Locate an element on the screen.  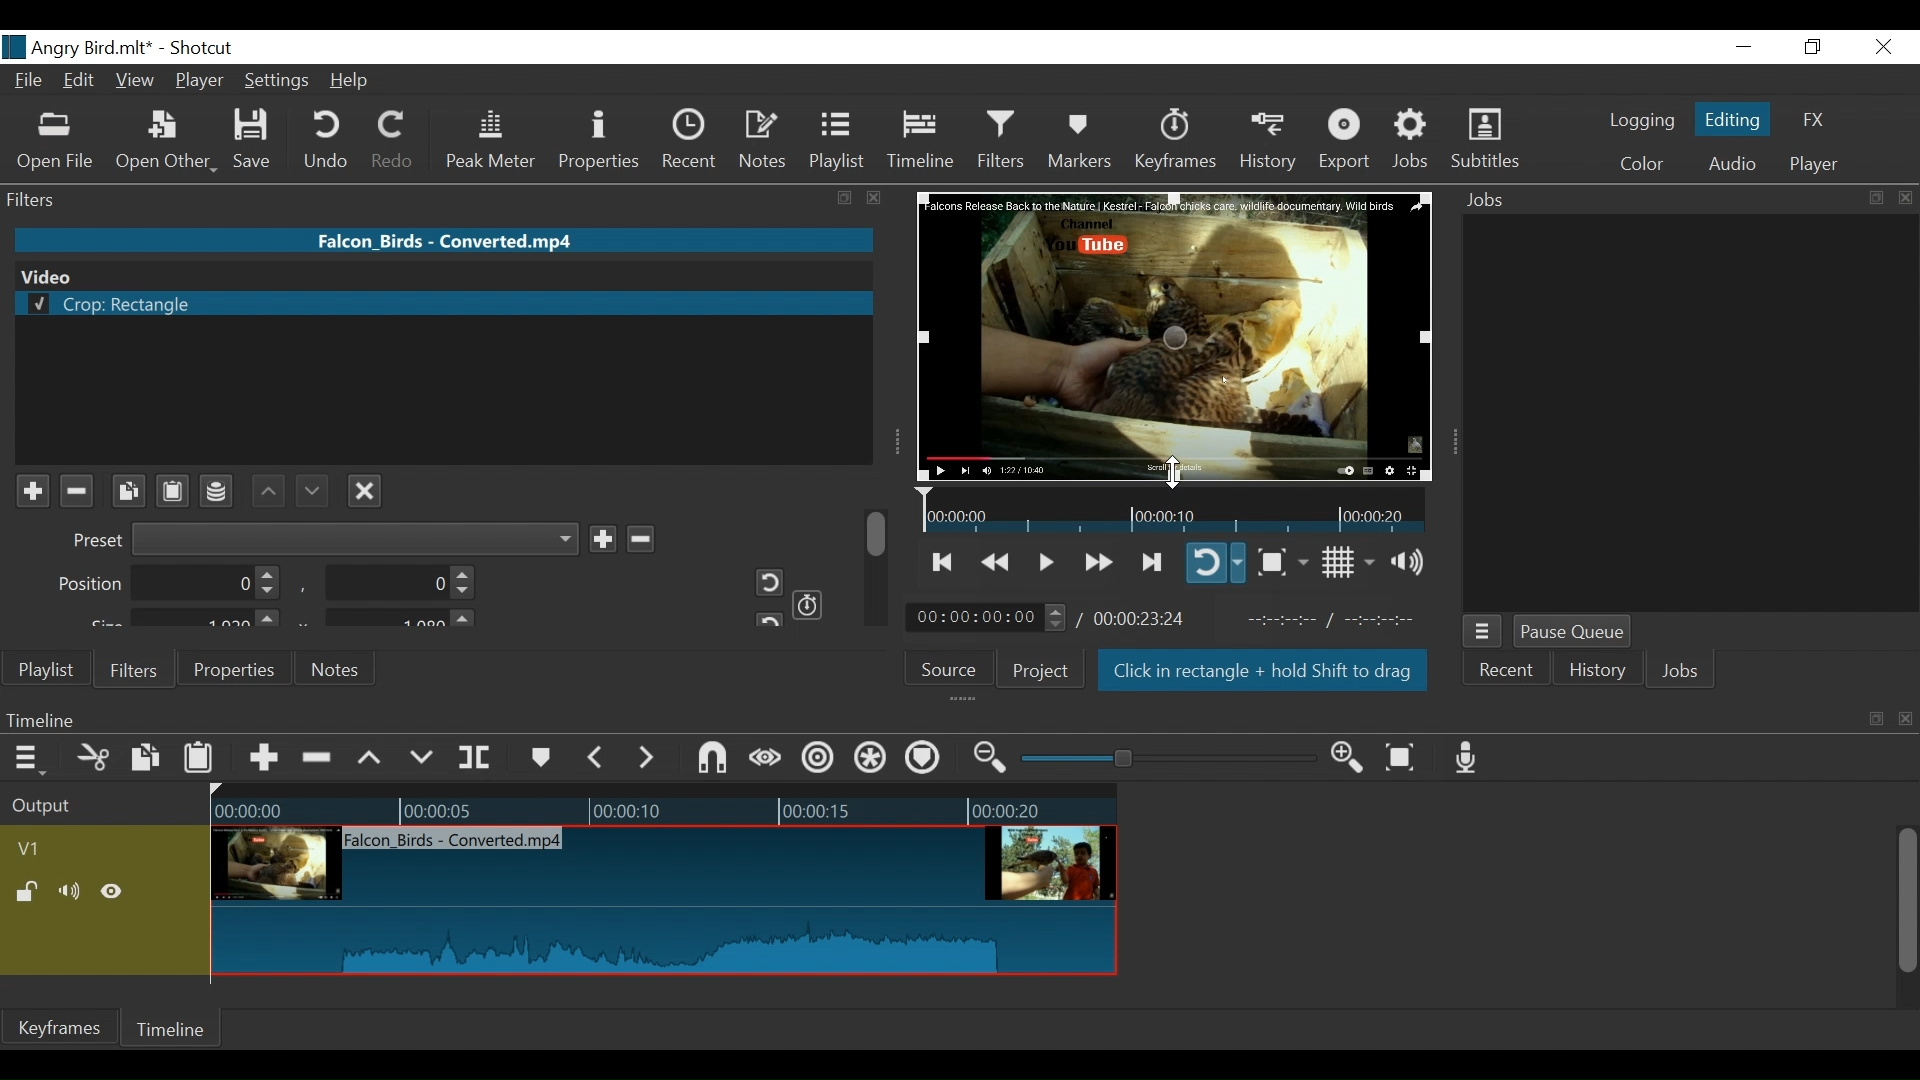
Lift is located at coordinates (373, 759).